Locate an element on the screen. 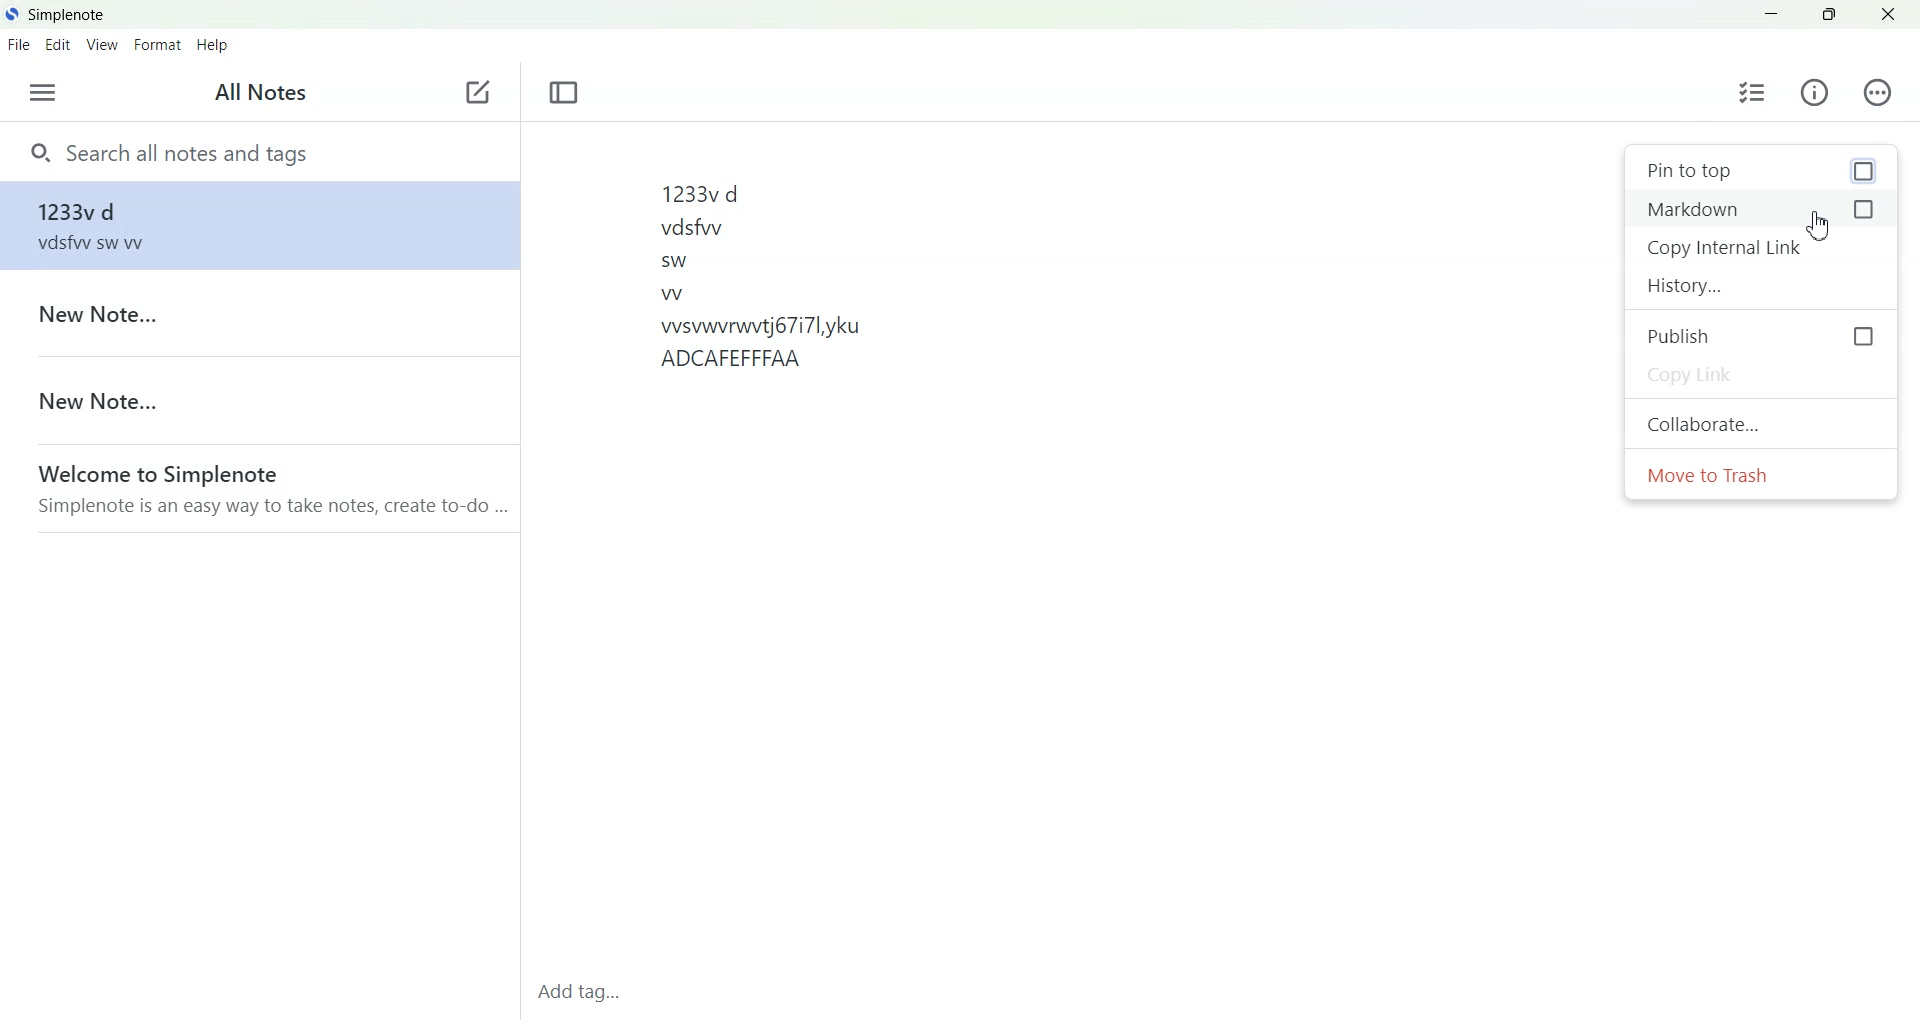  File is located at coordinates (19, 44).